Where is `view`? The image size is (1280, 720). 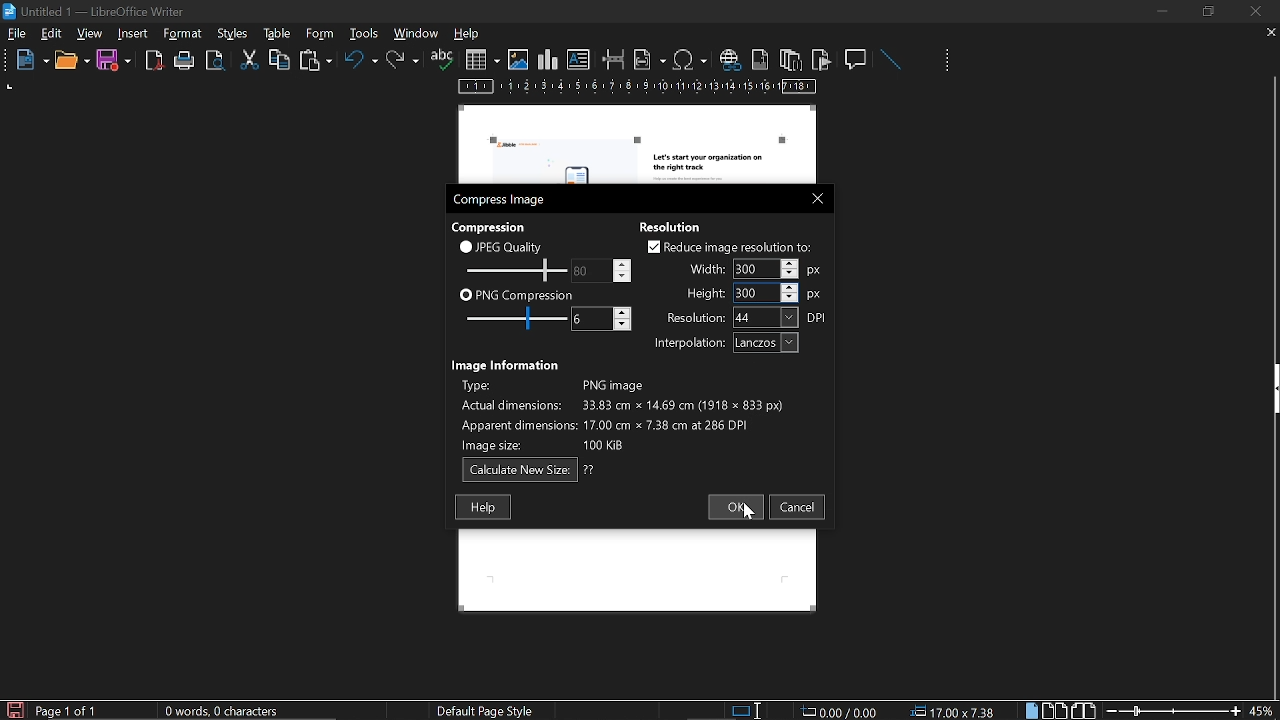
view is located at coordinates (91, 33).